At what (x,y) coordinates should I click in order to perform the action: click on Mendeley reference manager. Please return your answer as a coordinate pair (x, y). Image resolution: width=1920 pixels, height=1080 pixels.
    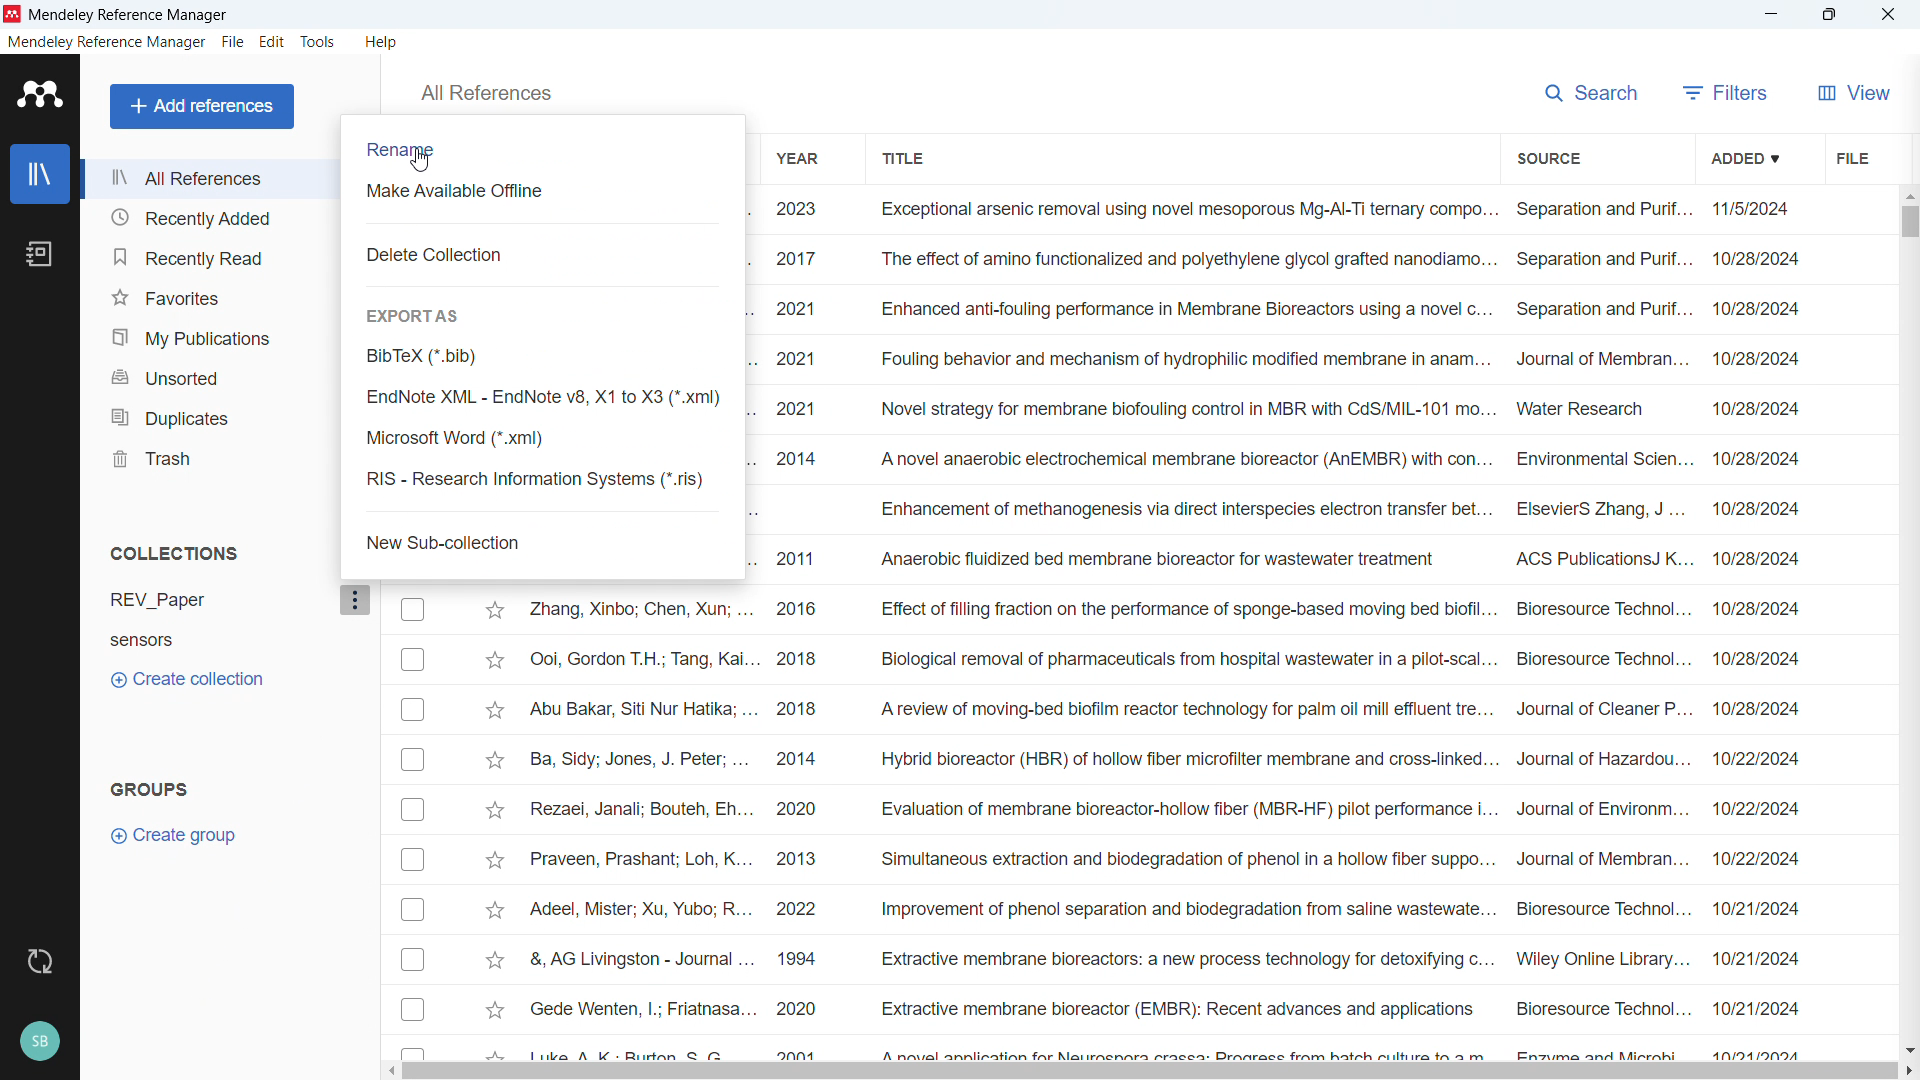
    Looking at the image, I should click on (130, 15).